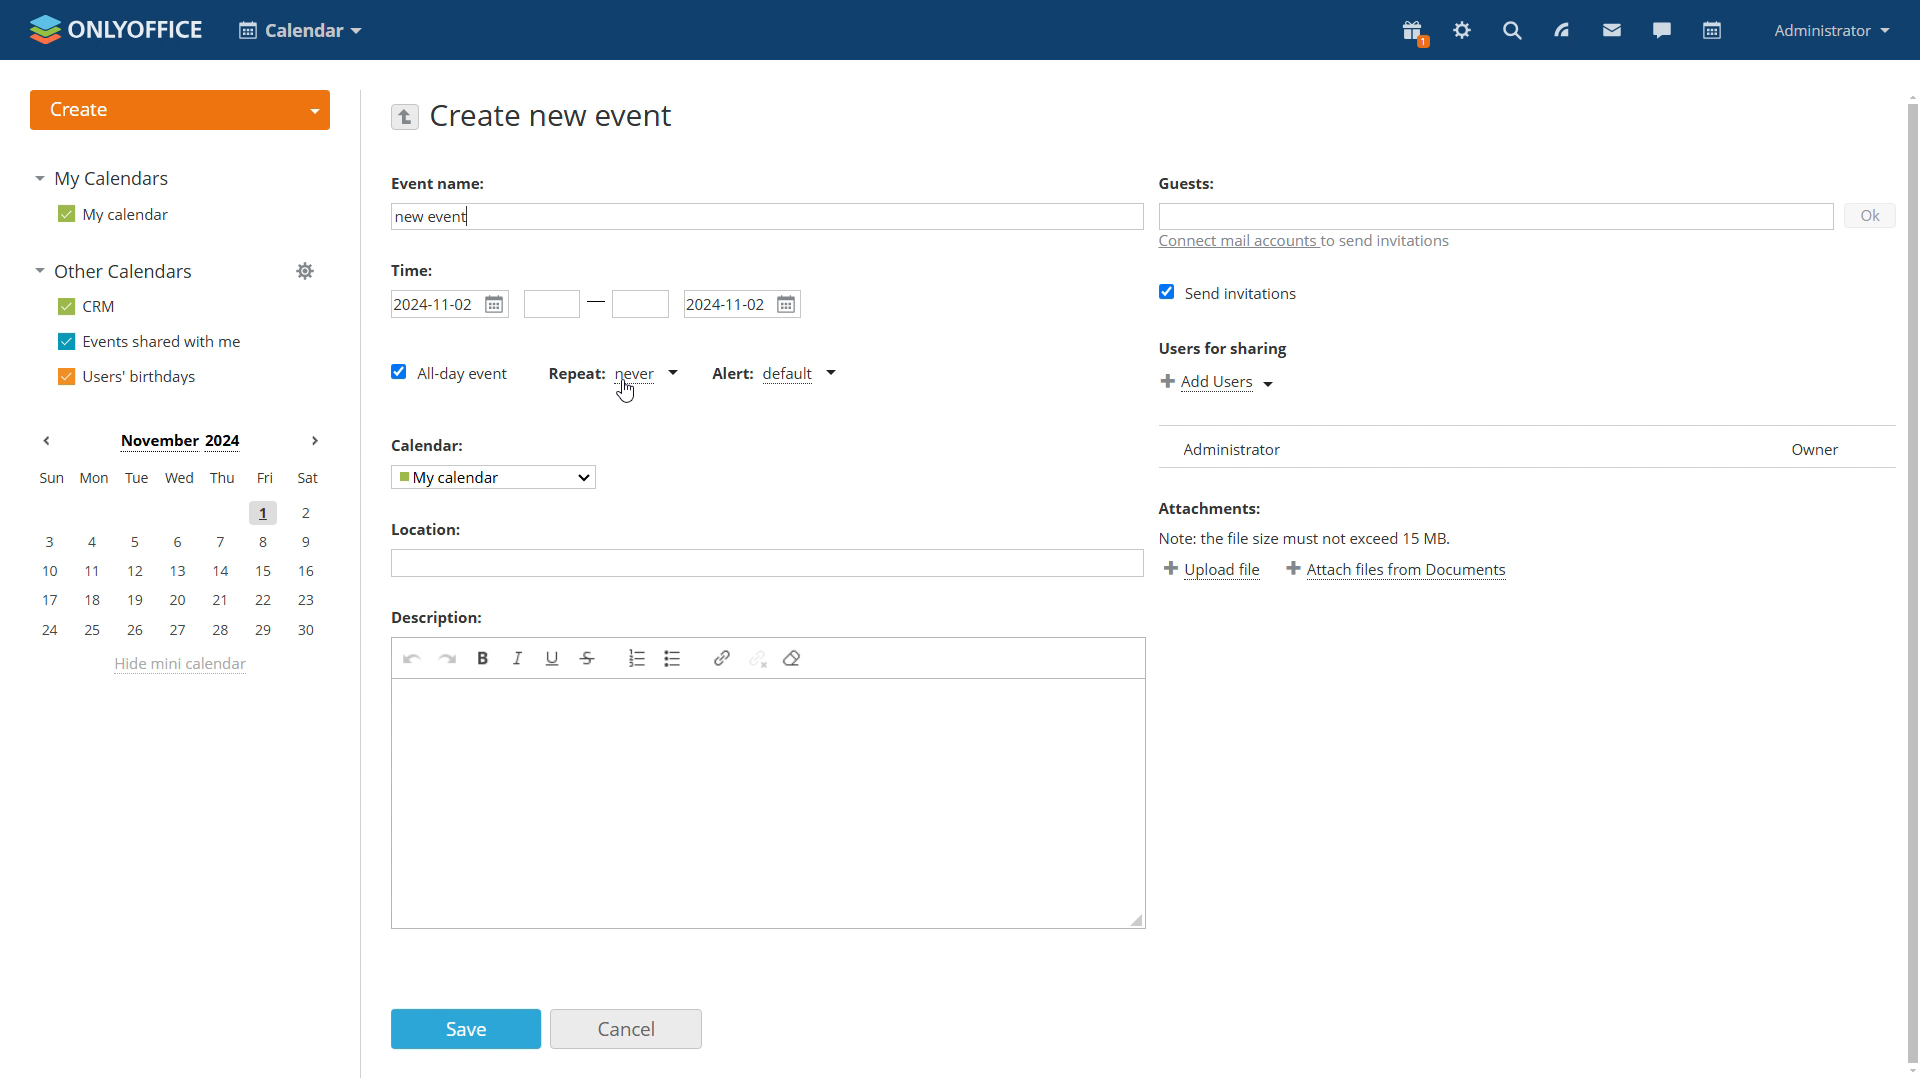 The width and height of the screenshot is (1920, 1080). What do you see at coordinates (612, 375) in the screenshot?
I see `event repetition` at bounding box center [612, 375].